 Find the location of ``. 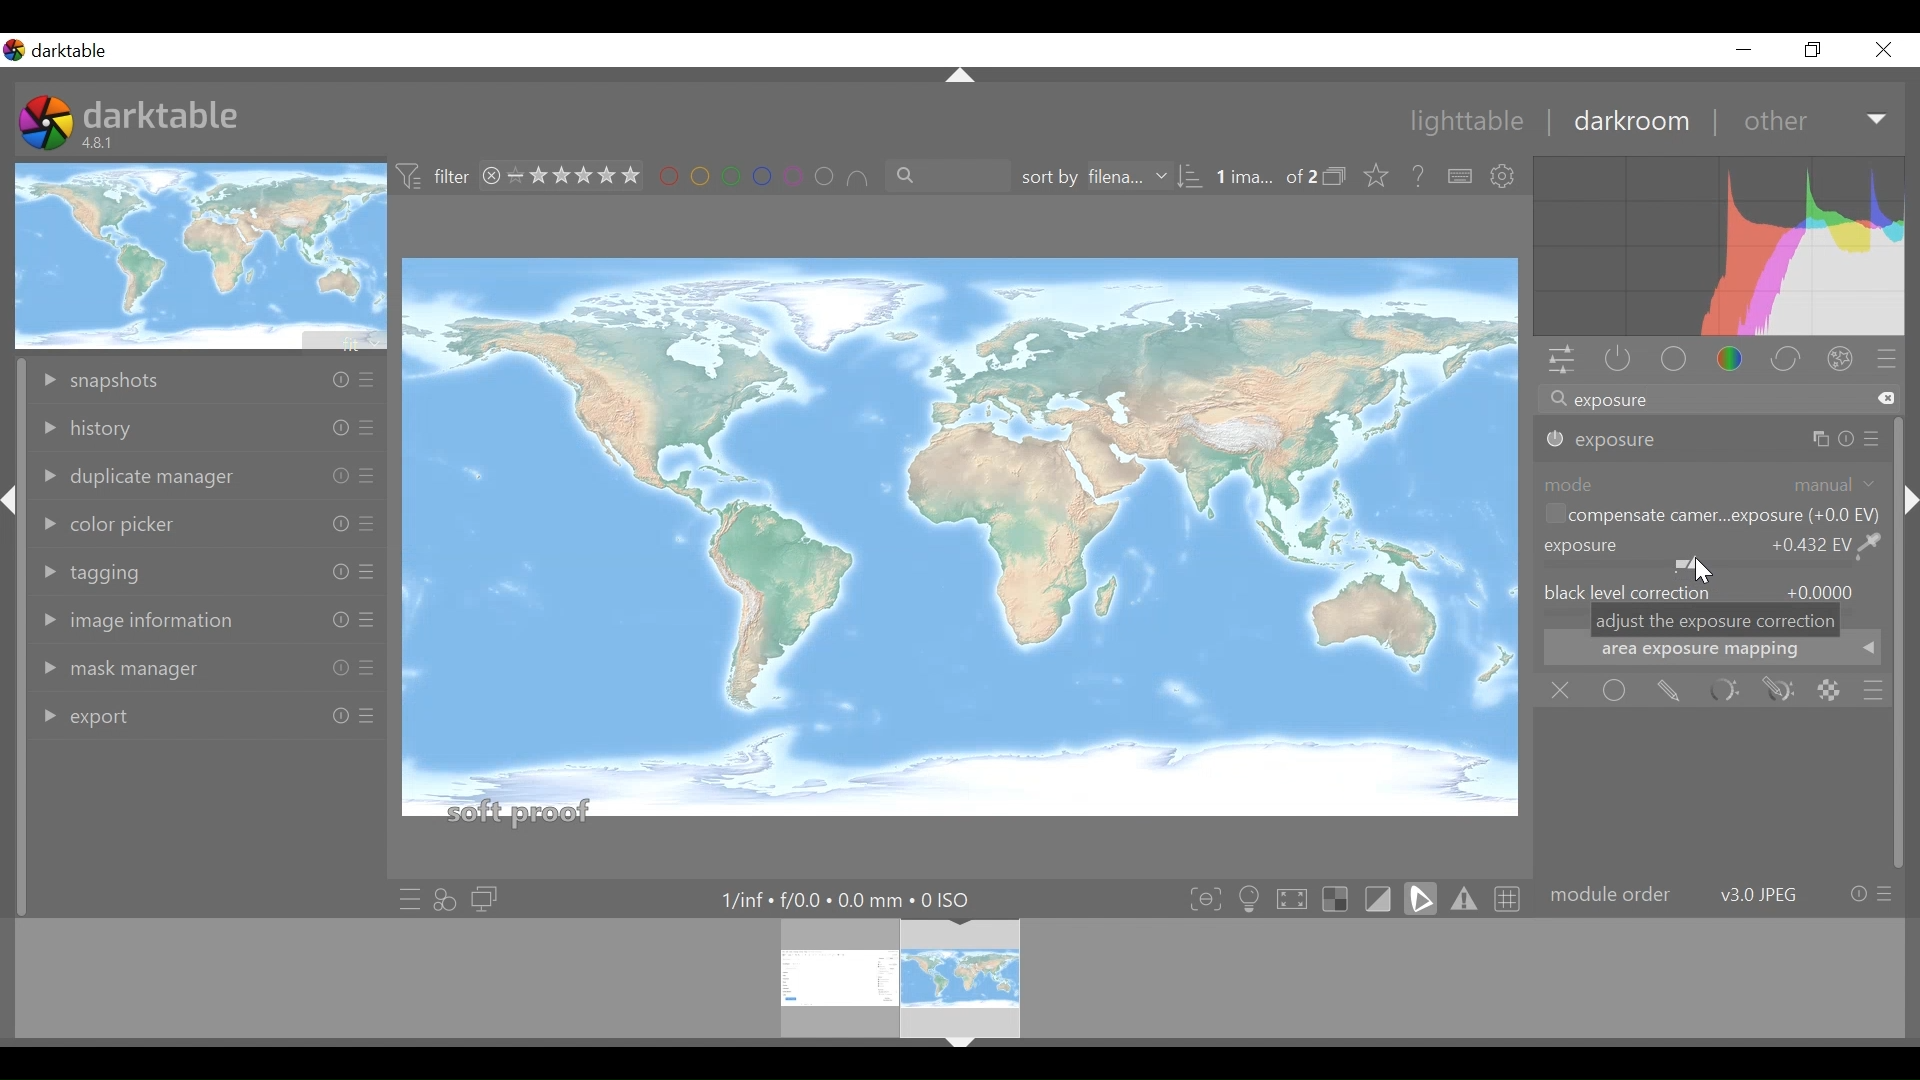

 is located at coordinates (1779, 691).